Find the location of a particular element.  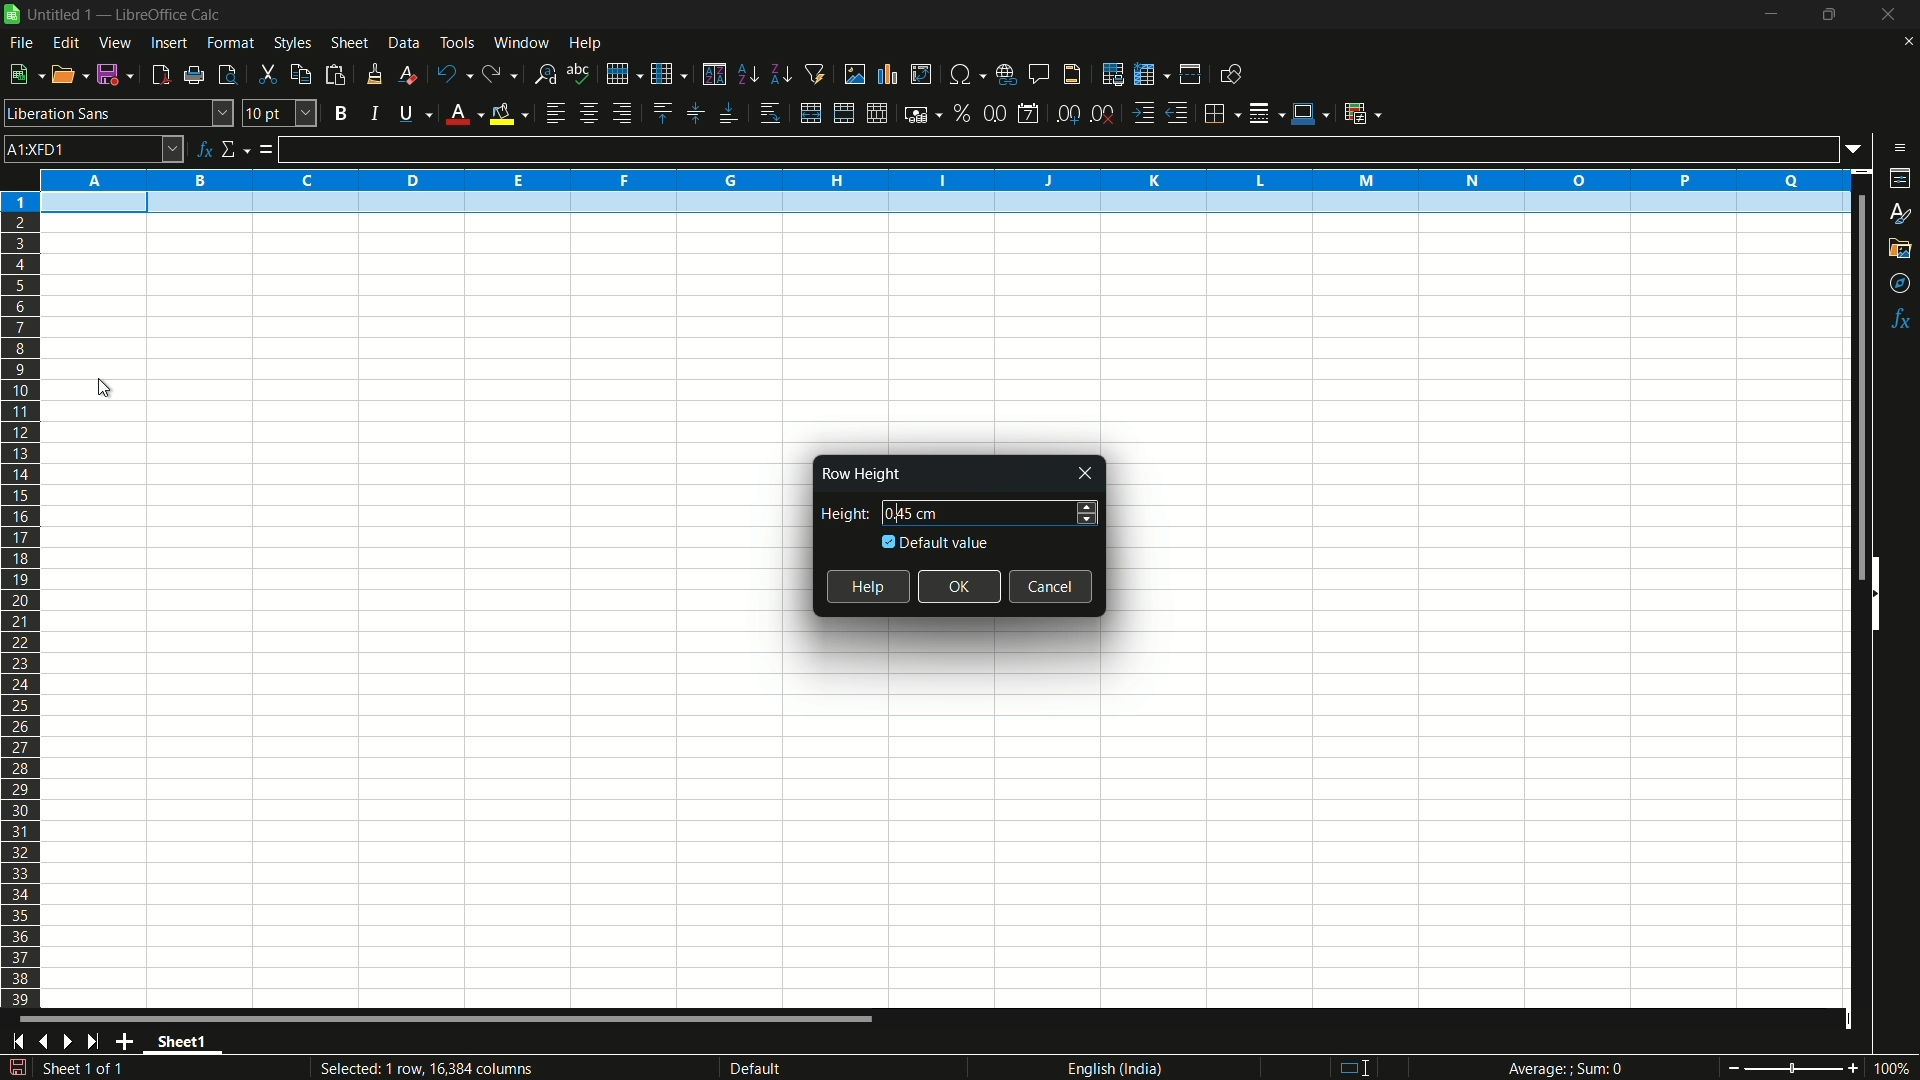

standard selection is located at coordinates (1362, 1067).